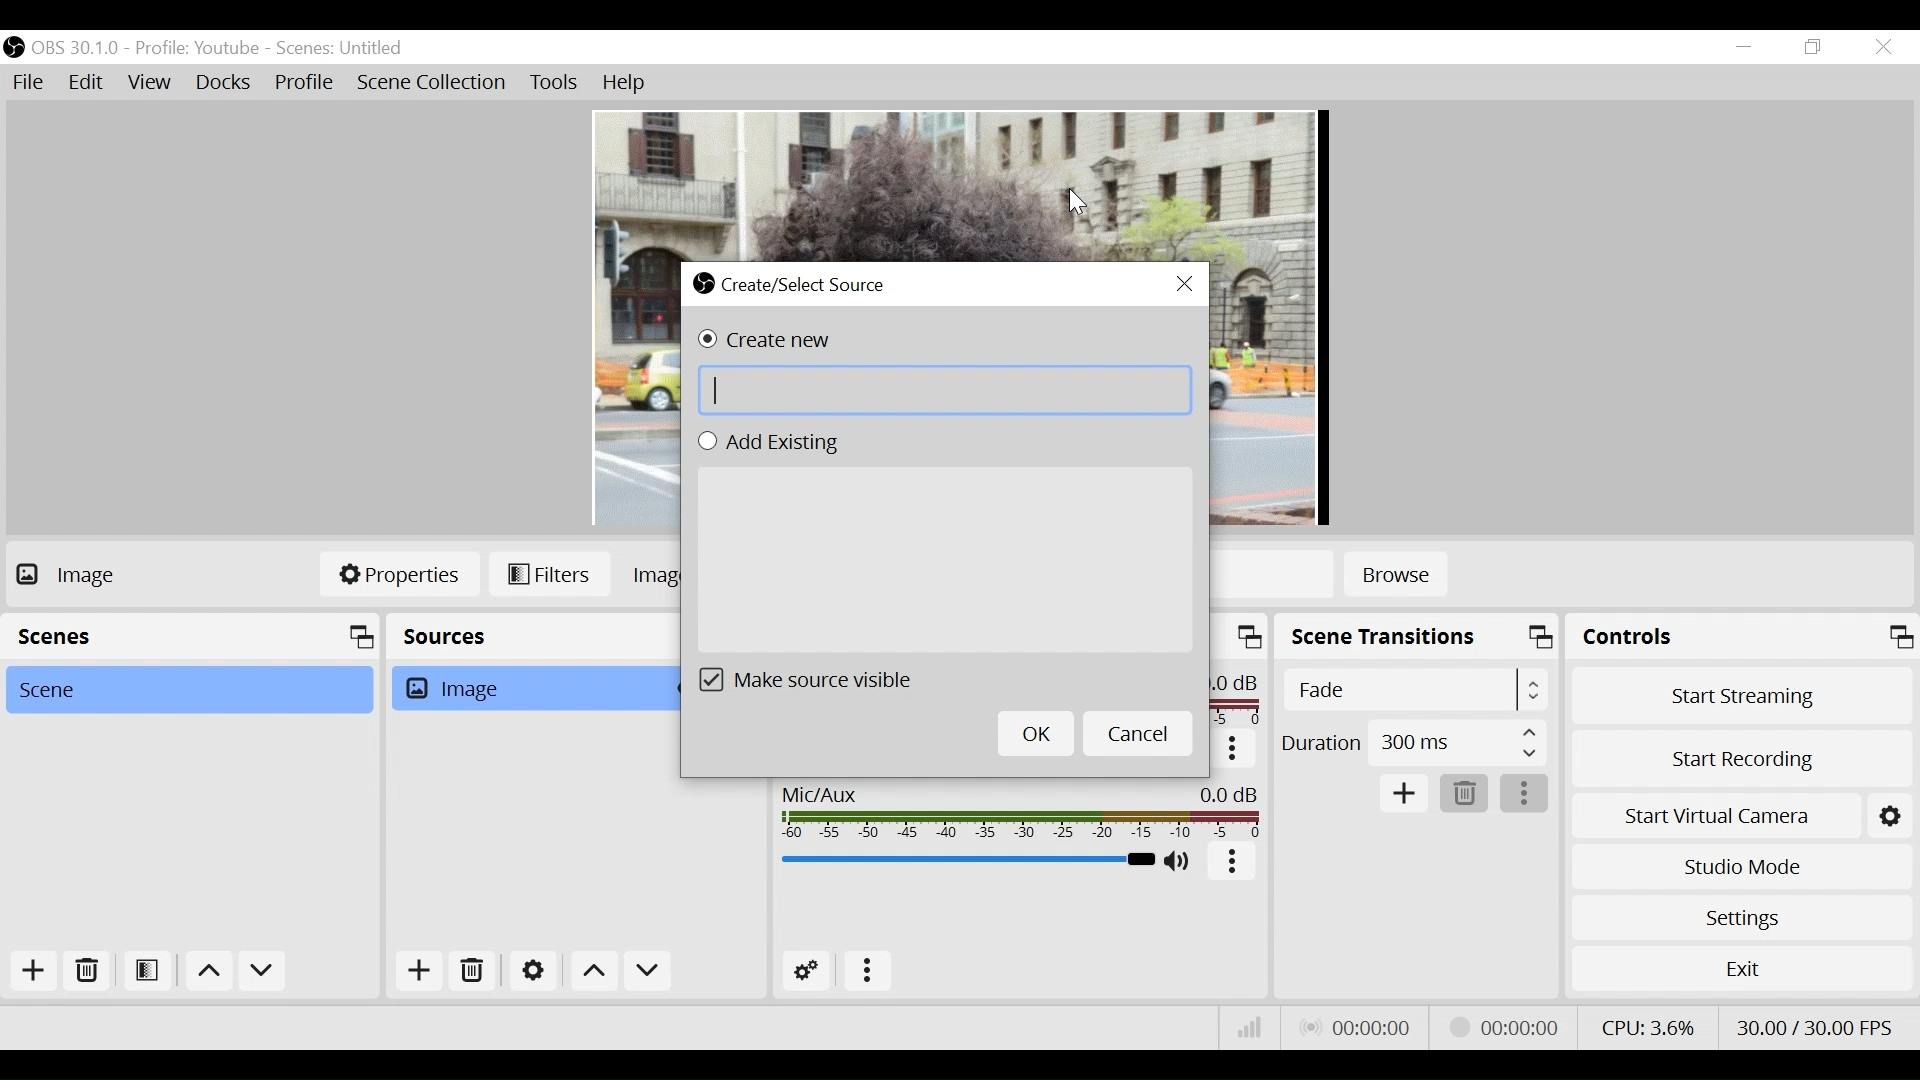 This screenshot has width=1920, height=1080. What do you see at coordinates (472, 971) in the screenshot?
I see `Delete` at bounding box center [472, 971].